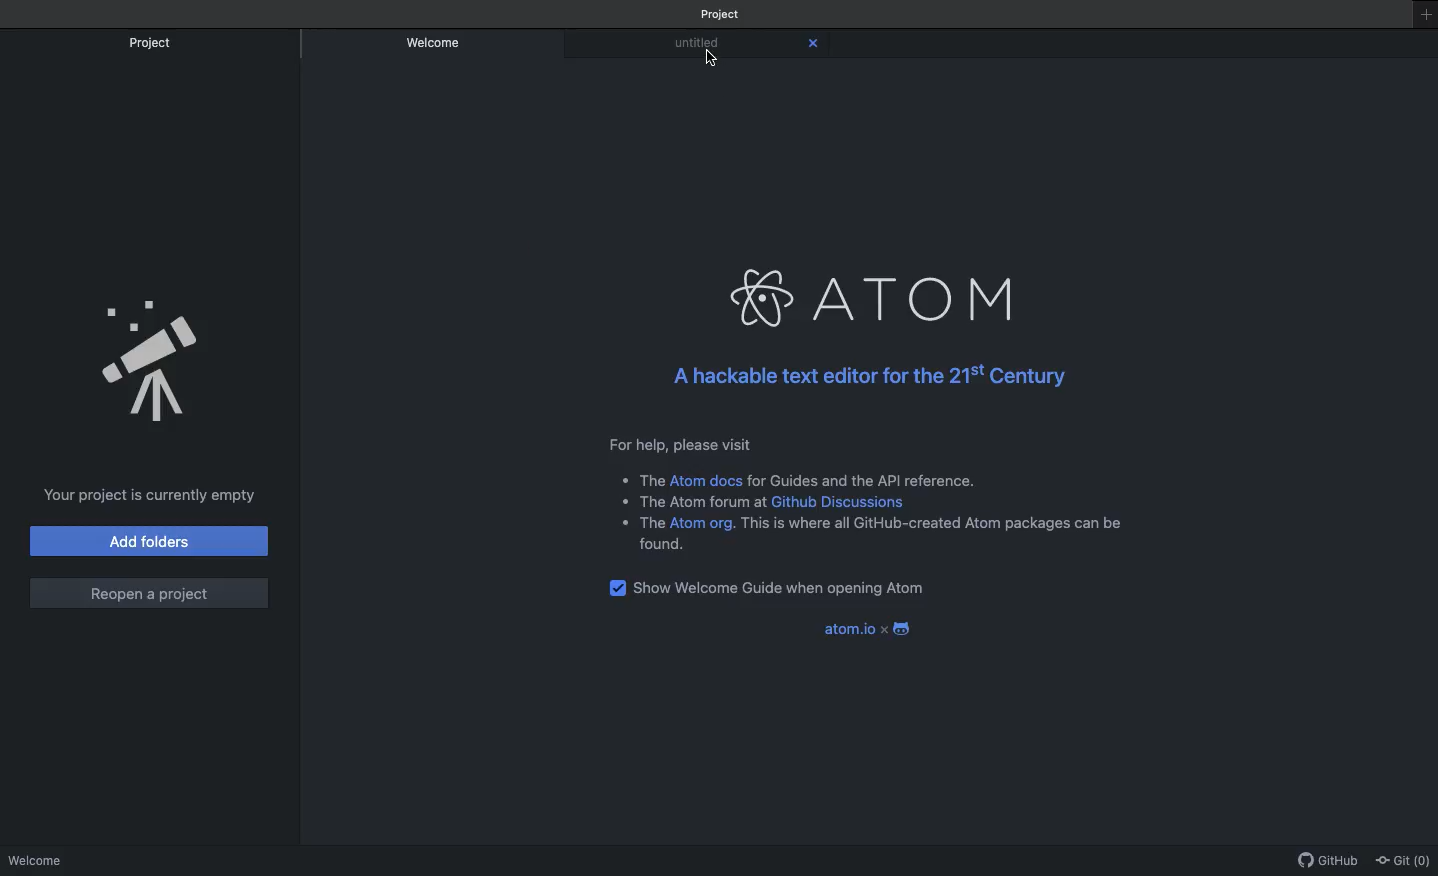 The width and height of the screenshot is (1438, 876). What do you see at coordinates (617, 588) in the screenshot?
I see `checkbox` at bounding box center [617, 588].